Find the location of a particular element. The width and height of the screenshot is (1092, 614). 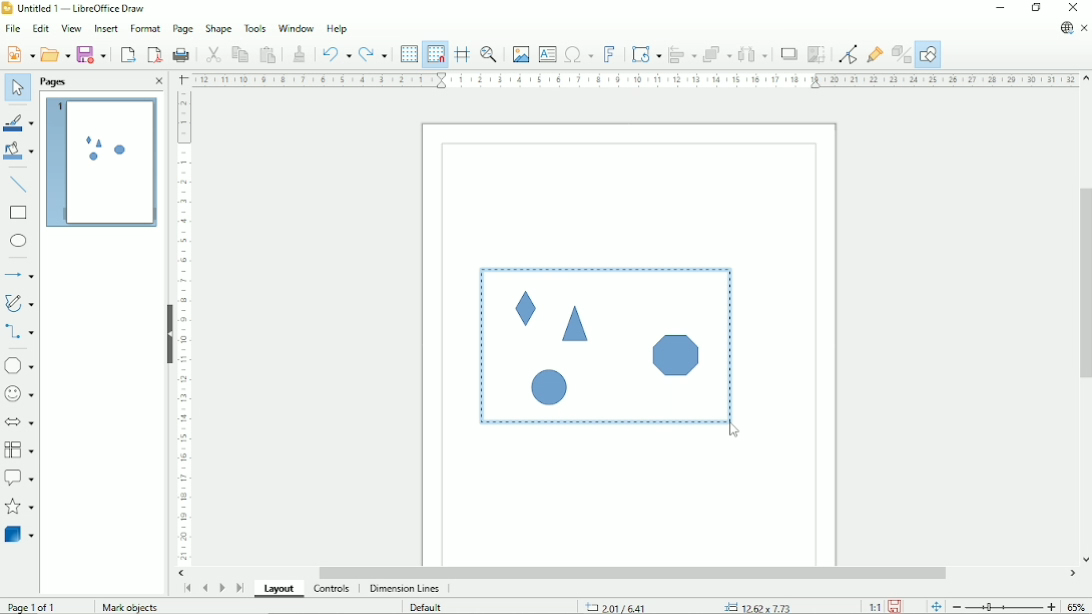

Window is located at coordinates (296, 27).